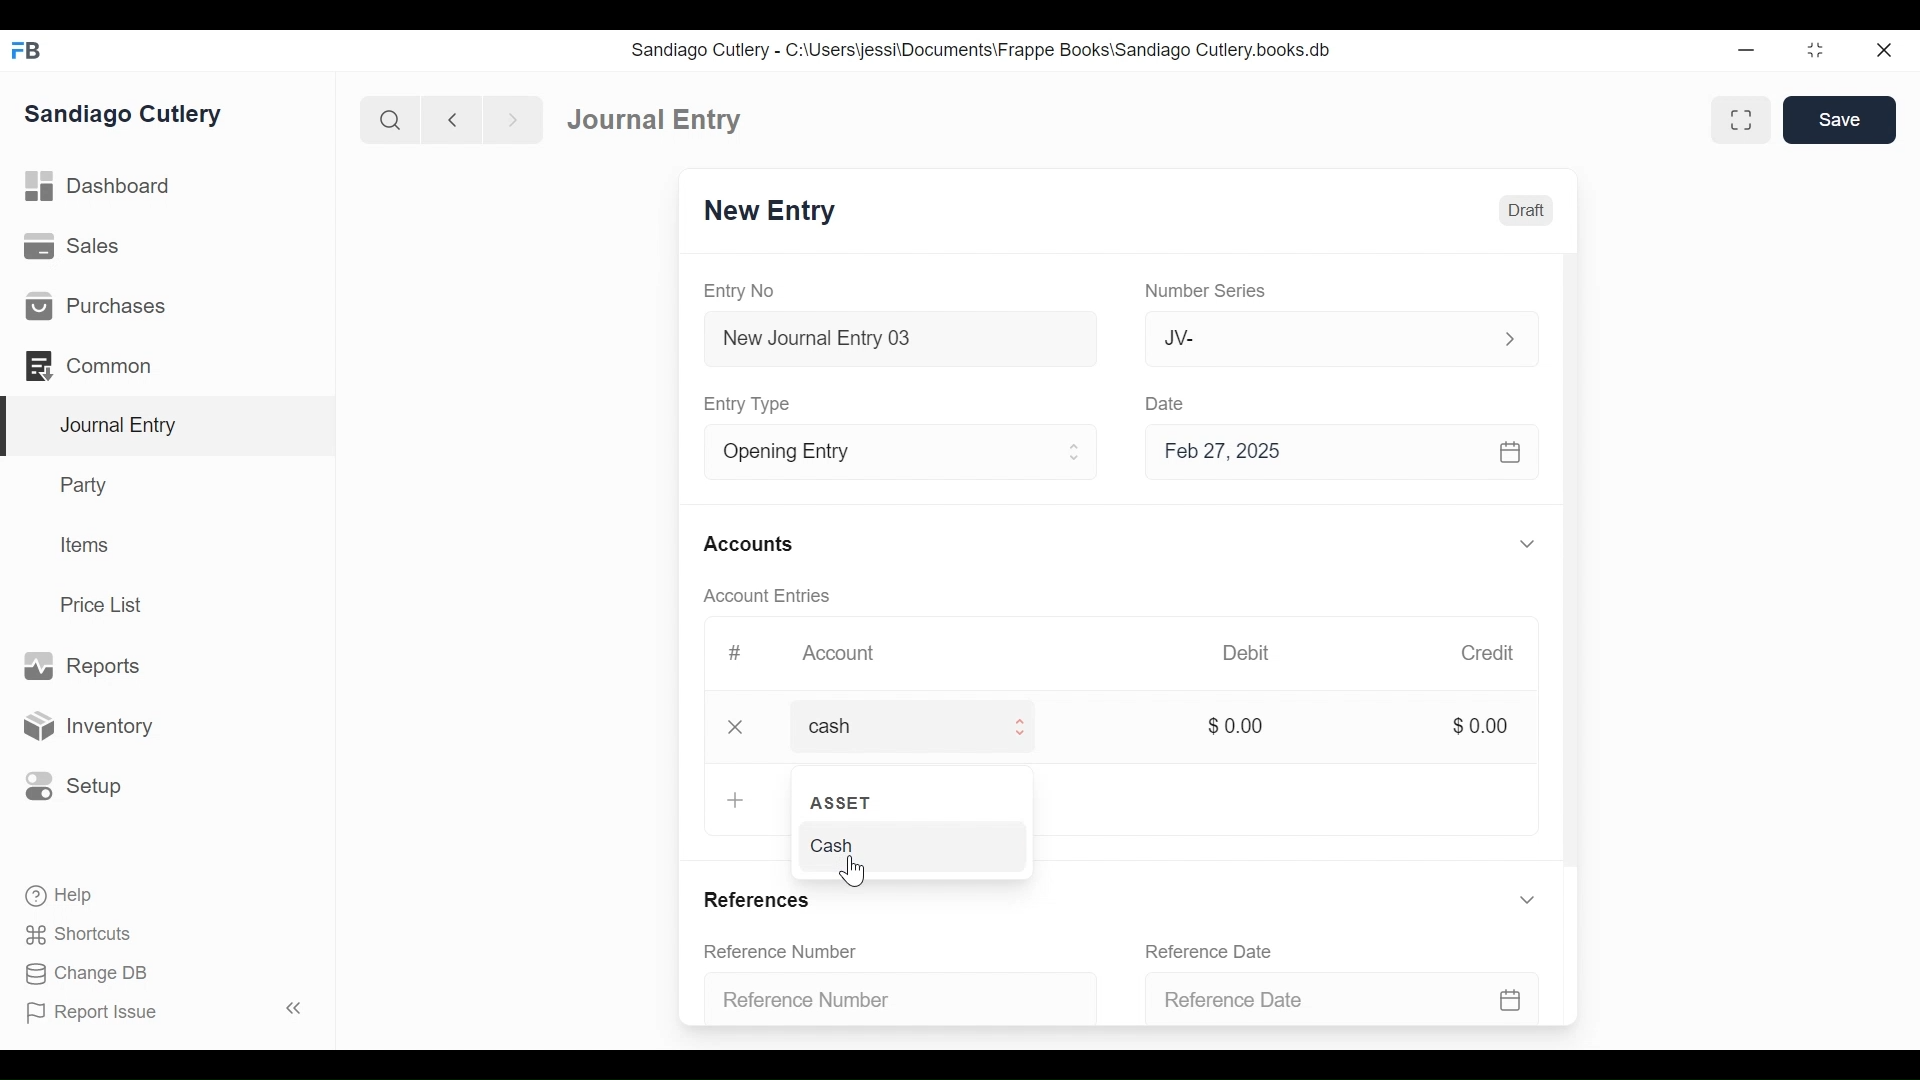  What do you see at coordinates (738, 726) in the screenshot?
I see `Close` at bounding box center [738, 726].